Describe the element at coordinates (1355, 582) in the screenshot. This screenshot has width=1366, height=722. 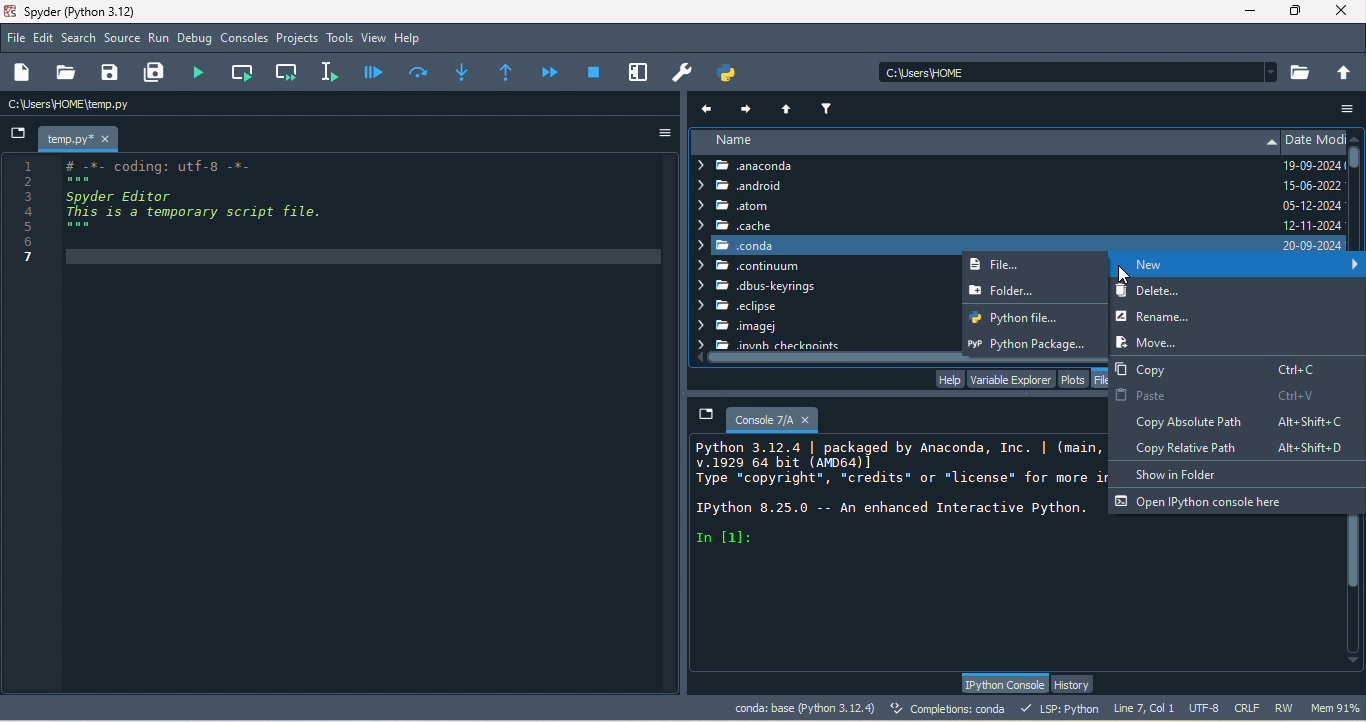
I see `vertical scroll bar` at that location.